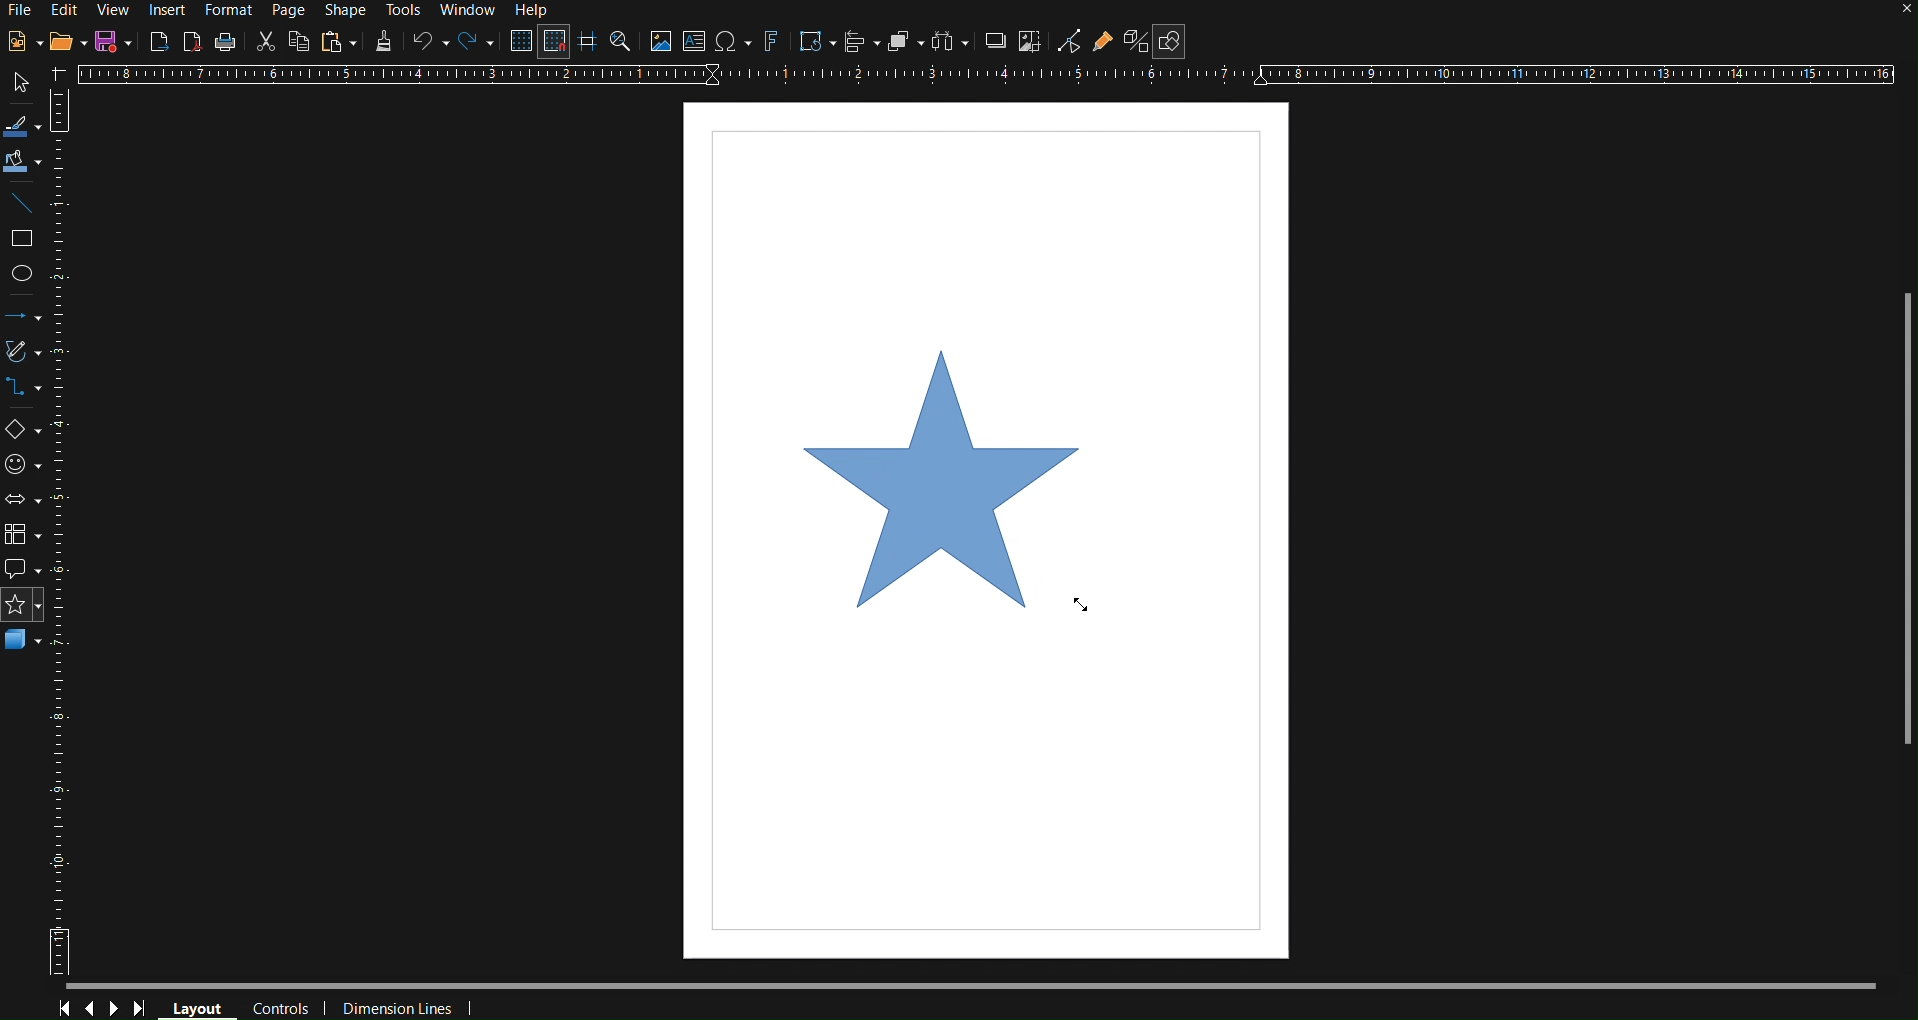 This screenshot has height=1020, width=1918. I want to click on Box Arrows, so click(25, 501).